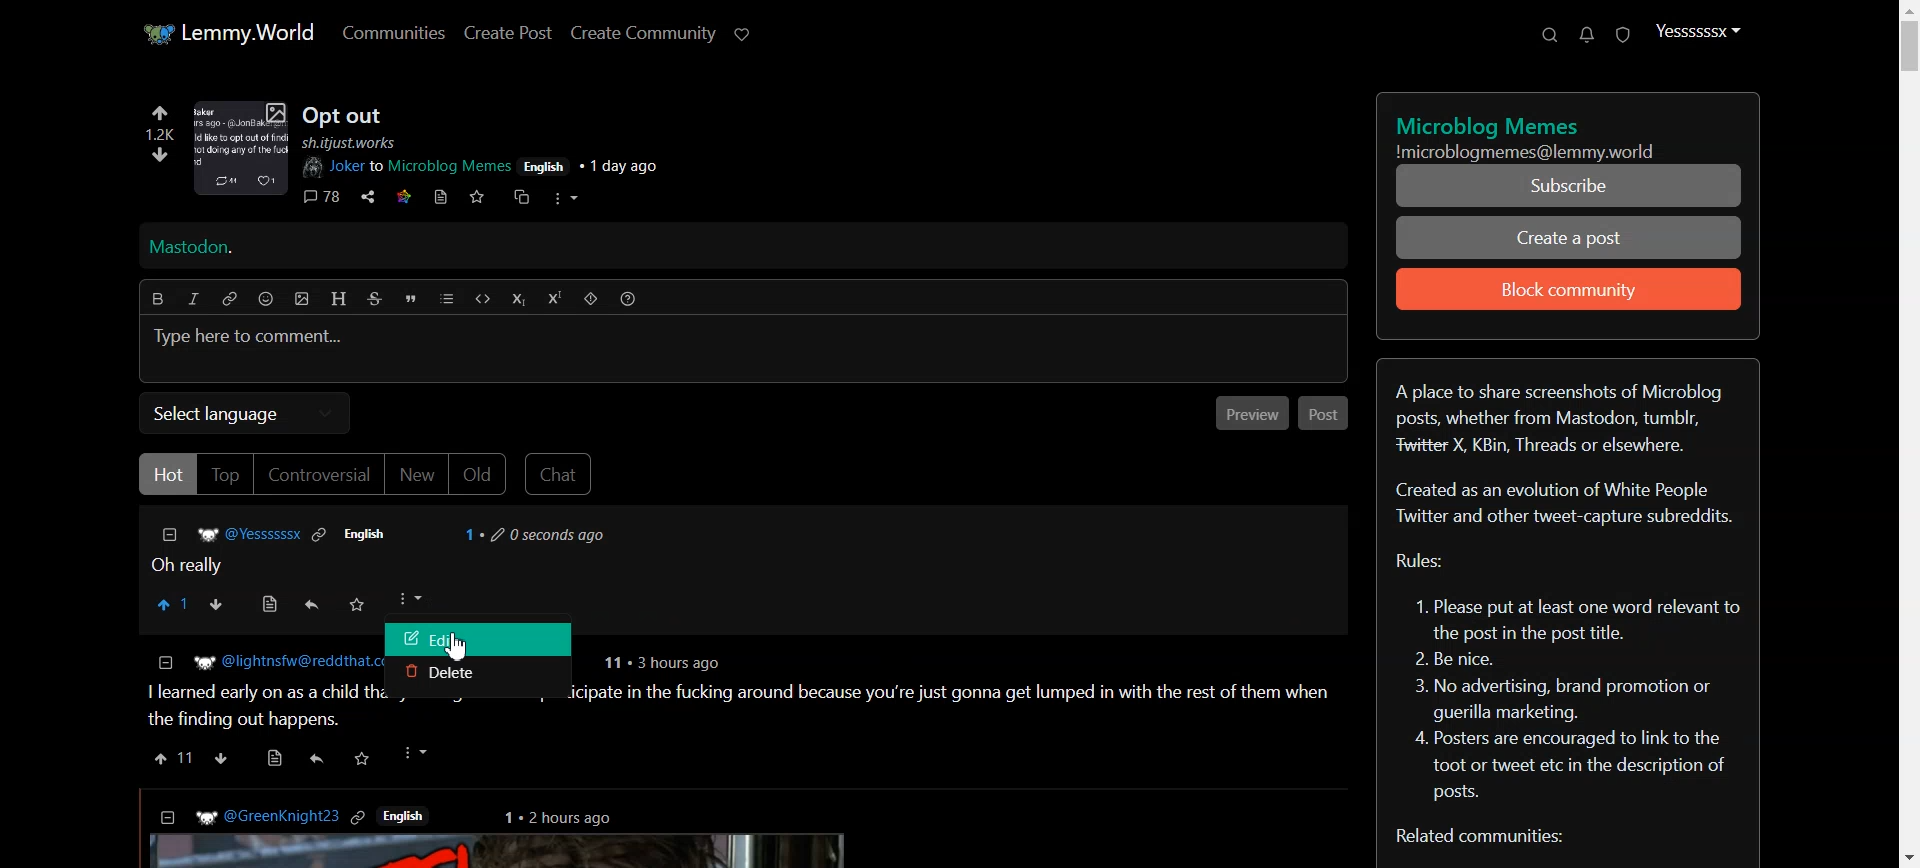 The image size is (1920, 868). What do you see at coordinates (392, 32) in the screenshot?
I see `Communities` at bounding box center [392, 32].